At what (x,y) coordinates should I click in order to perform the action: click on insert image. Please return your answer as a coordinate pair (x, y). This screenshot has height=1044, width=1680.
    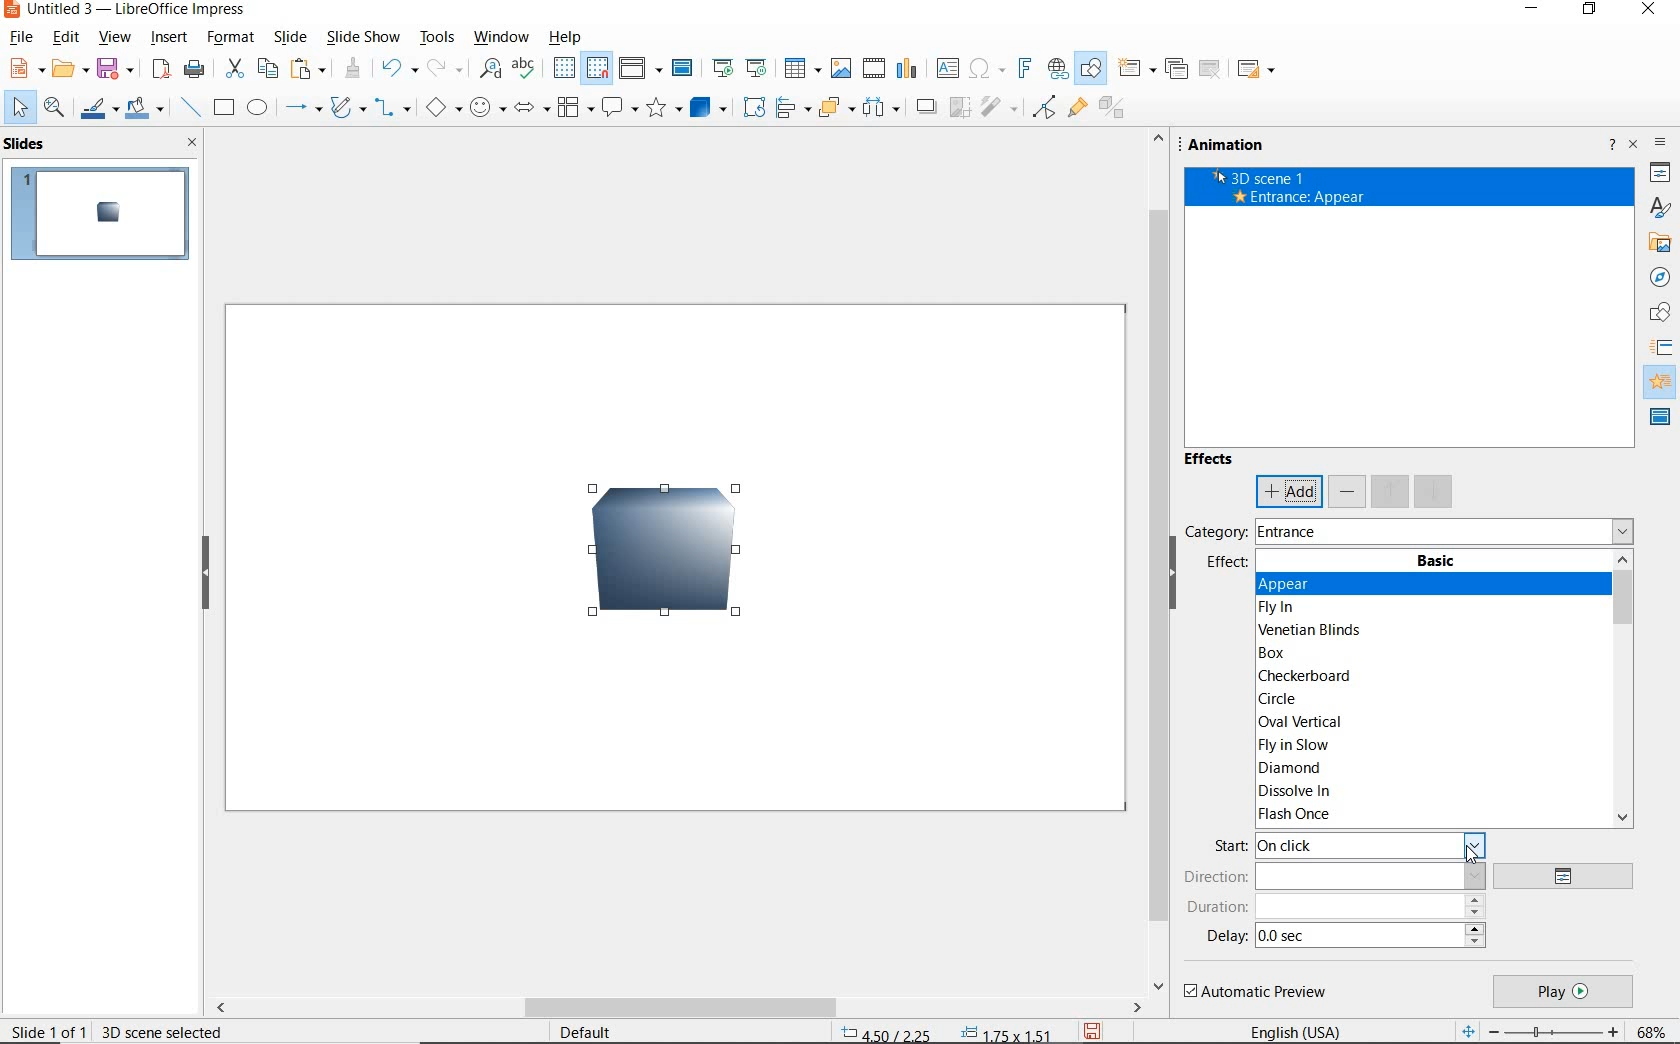
    Looking at the image, I should click on (844, 69).